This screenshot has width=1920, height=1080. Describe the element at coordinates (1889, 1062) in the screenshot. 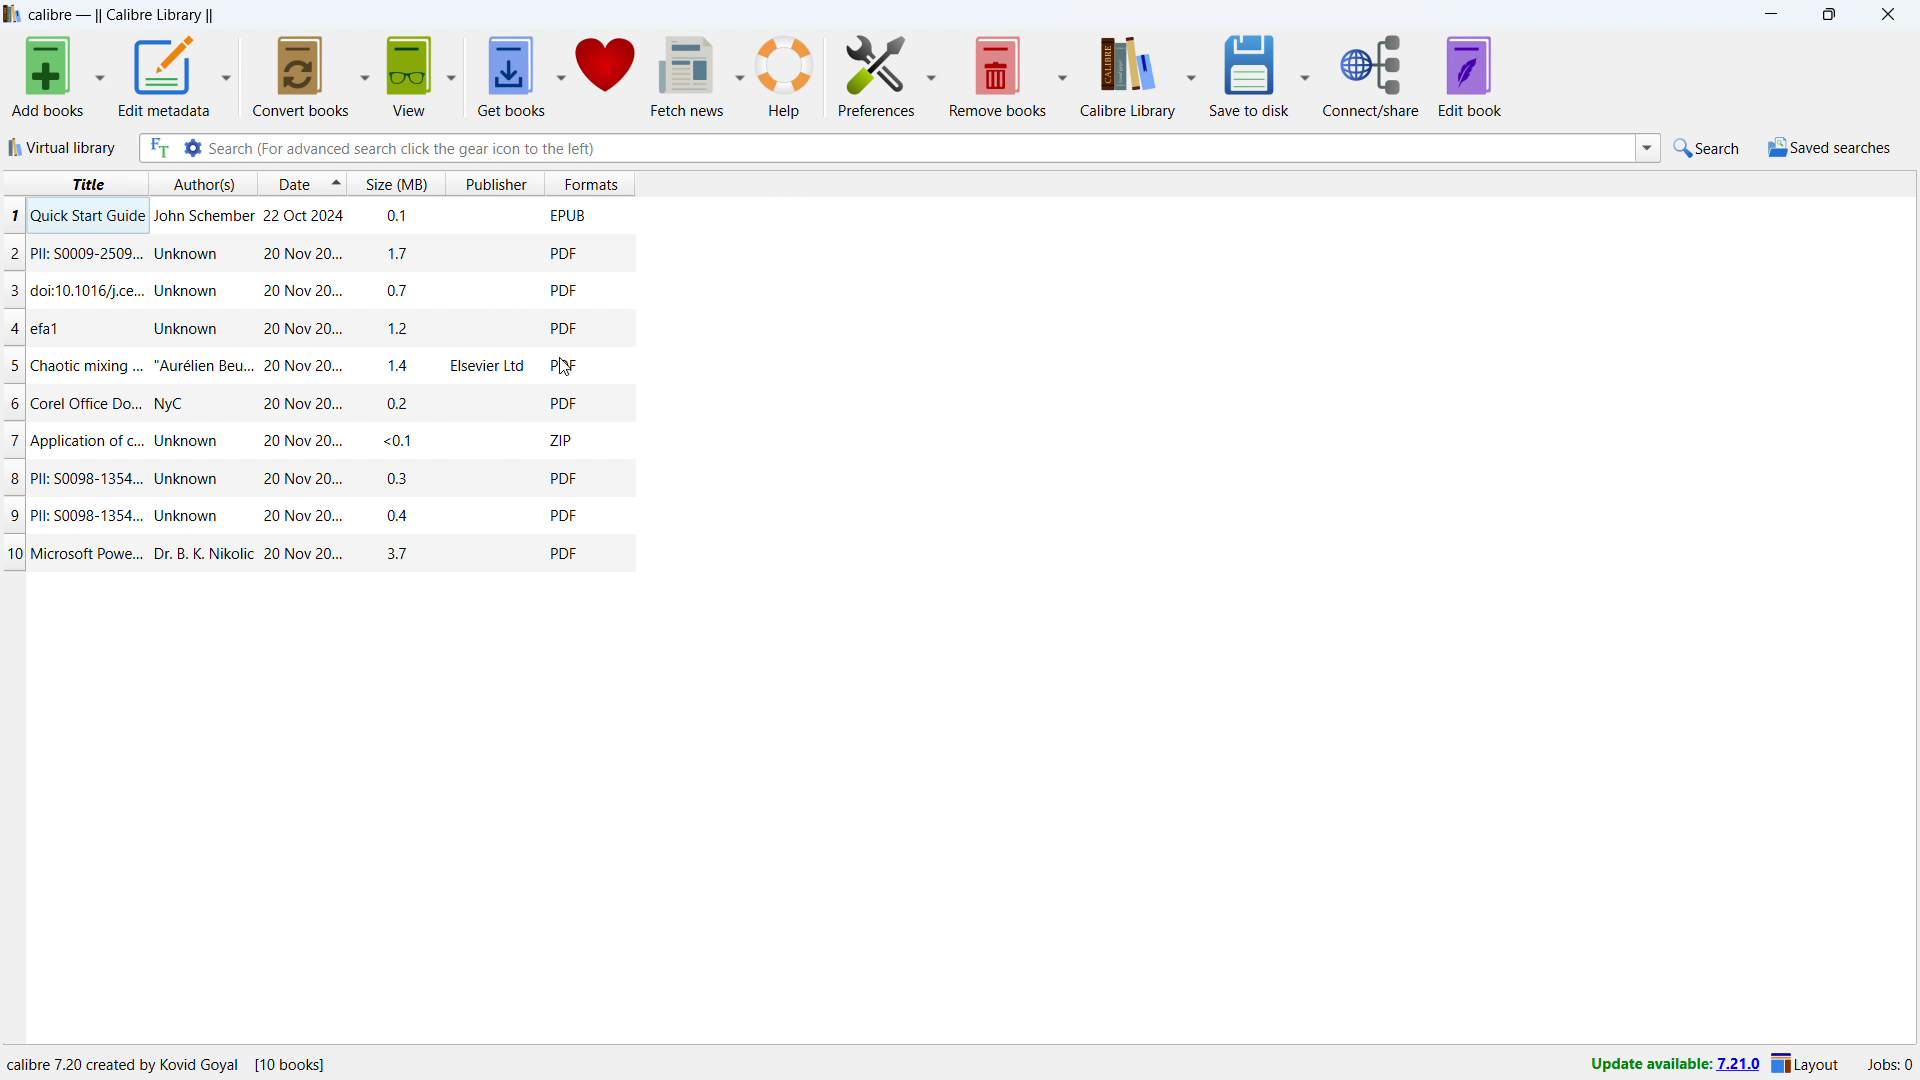

I see `active jobs` at that location.